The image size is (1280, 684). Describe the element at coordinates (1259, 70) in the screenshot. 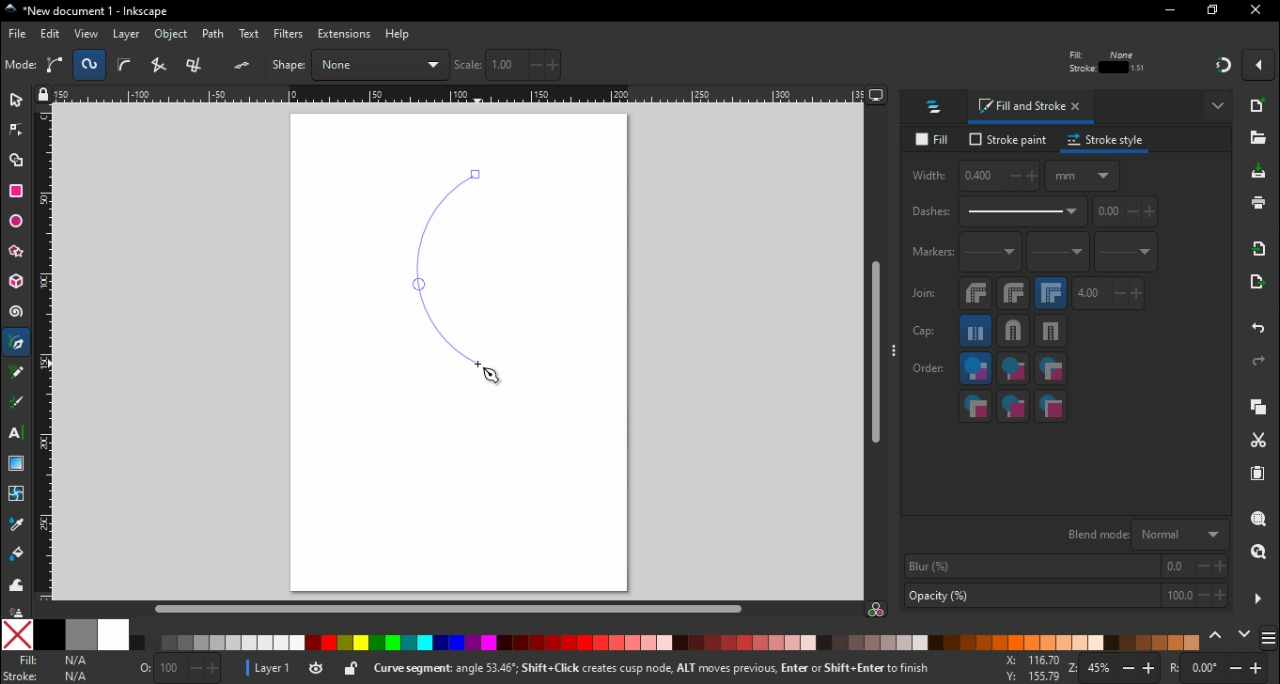

I see `snapping options` at that location.